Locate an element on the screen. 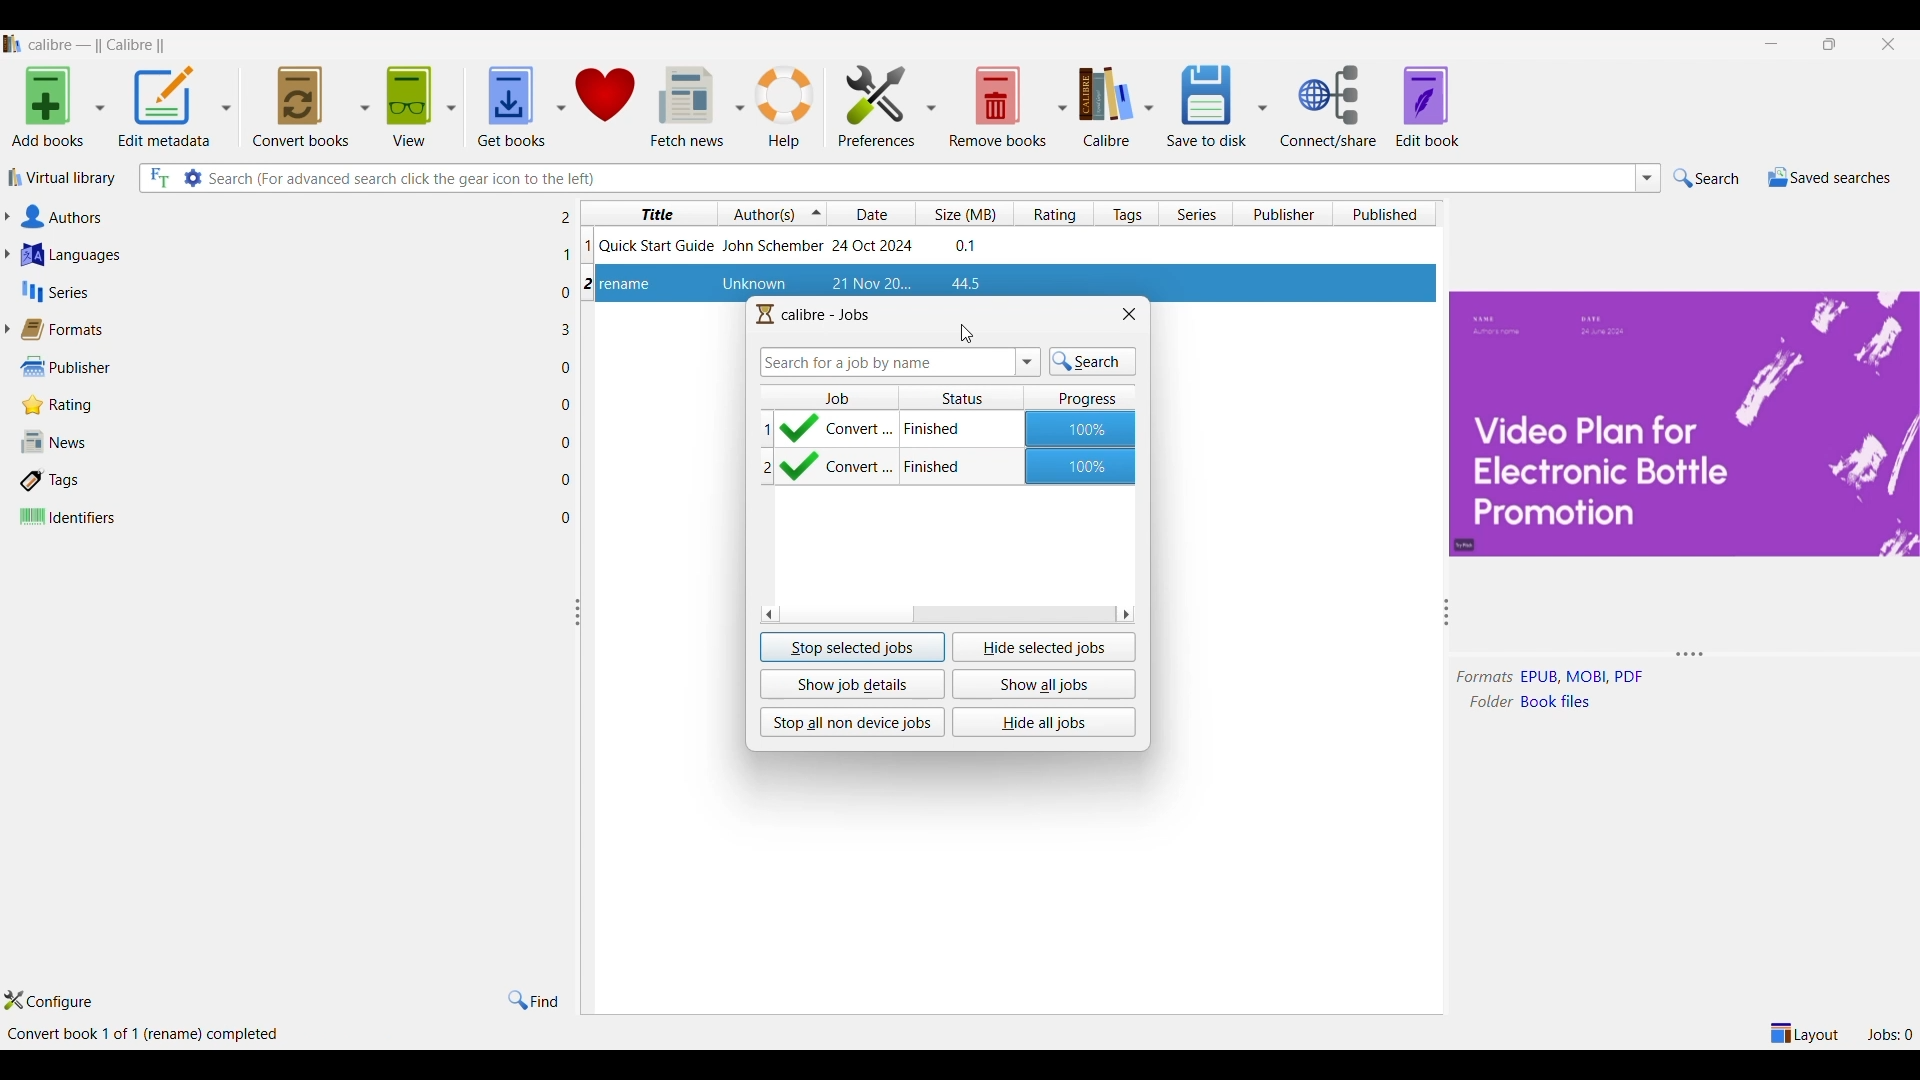 This screenshot has width=1920, height=1080. Convert books is located at coordinates (300, 106).